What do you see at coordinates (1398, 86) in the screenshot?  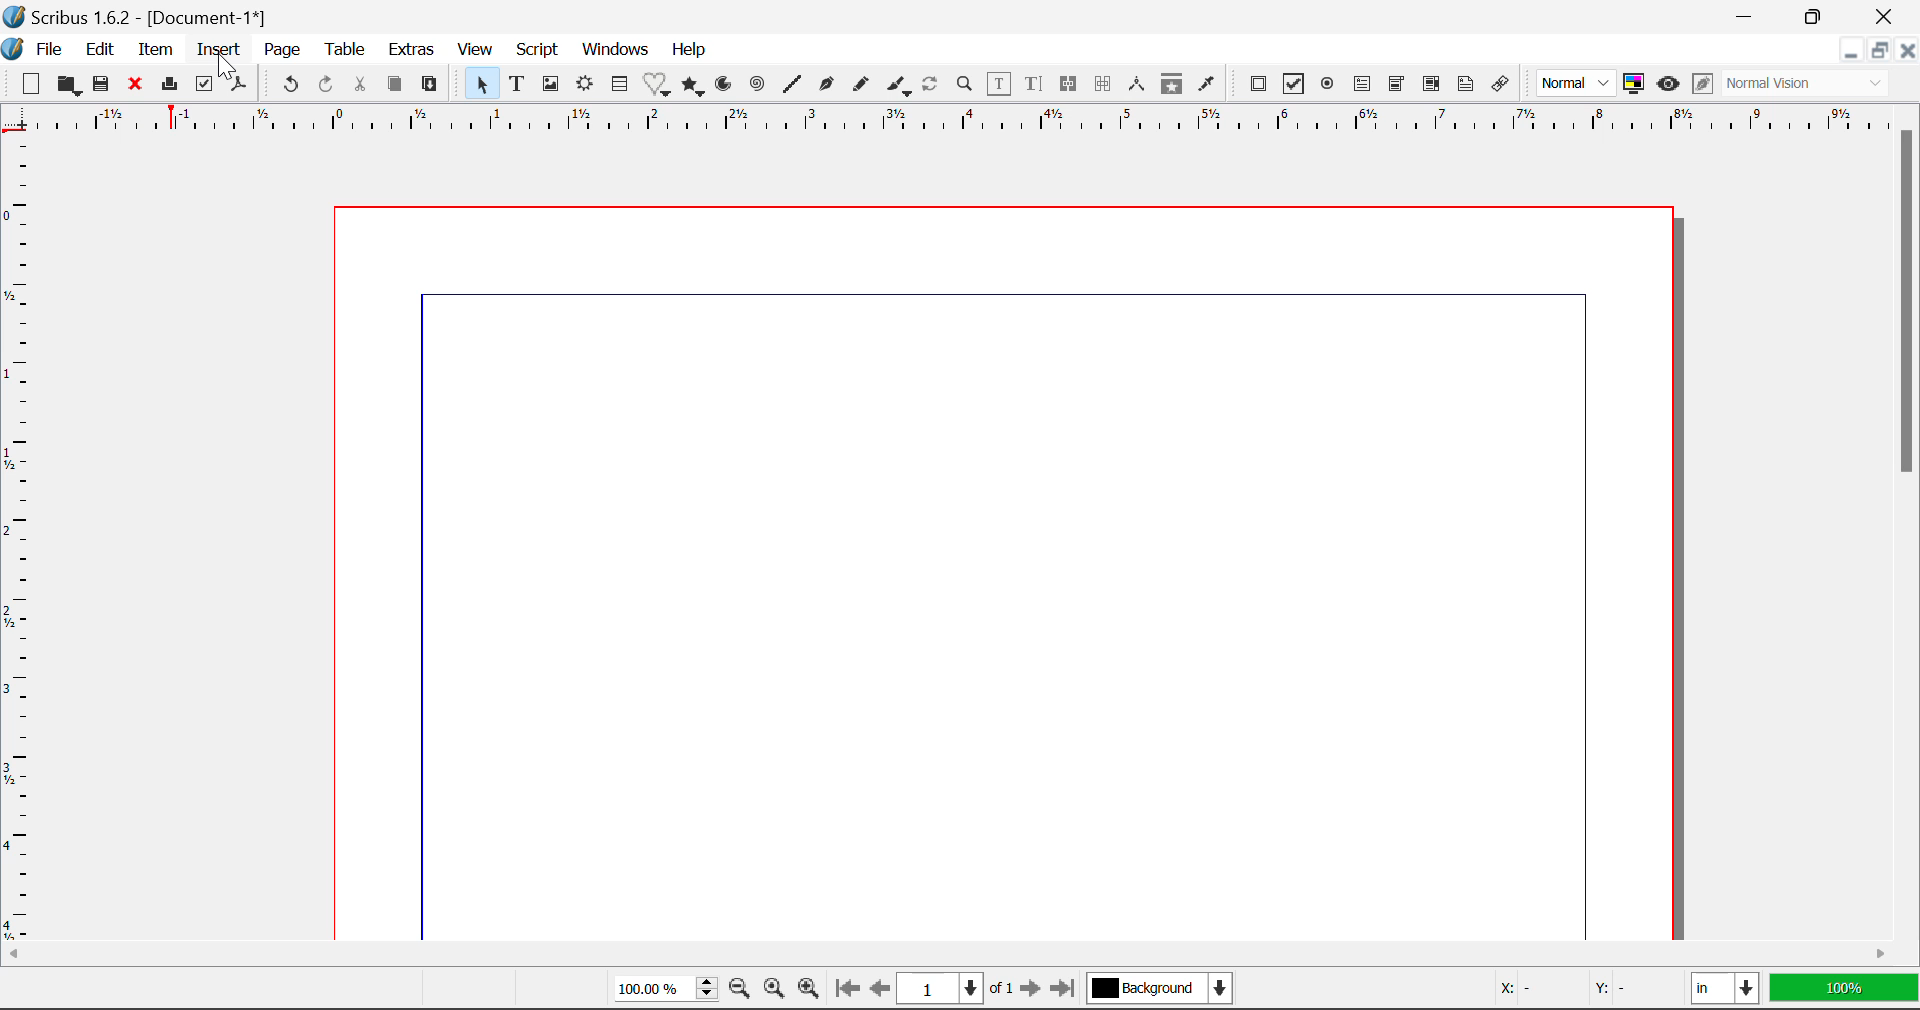 I see `Pdf Combo box` at bounding box center [1398, 86].